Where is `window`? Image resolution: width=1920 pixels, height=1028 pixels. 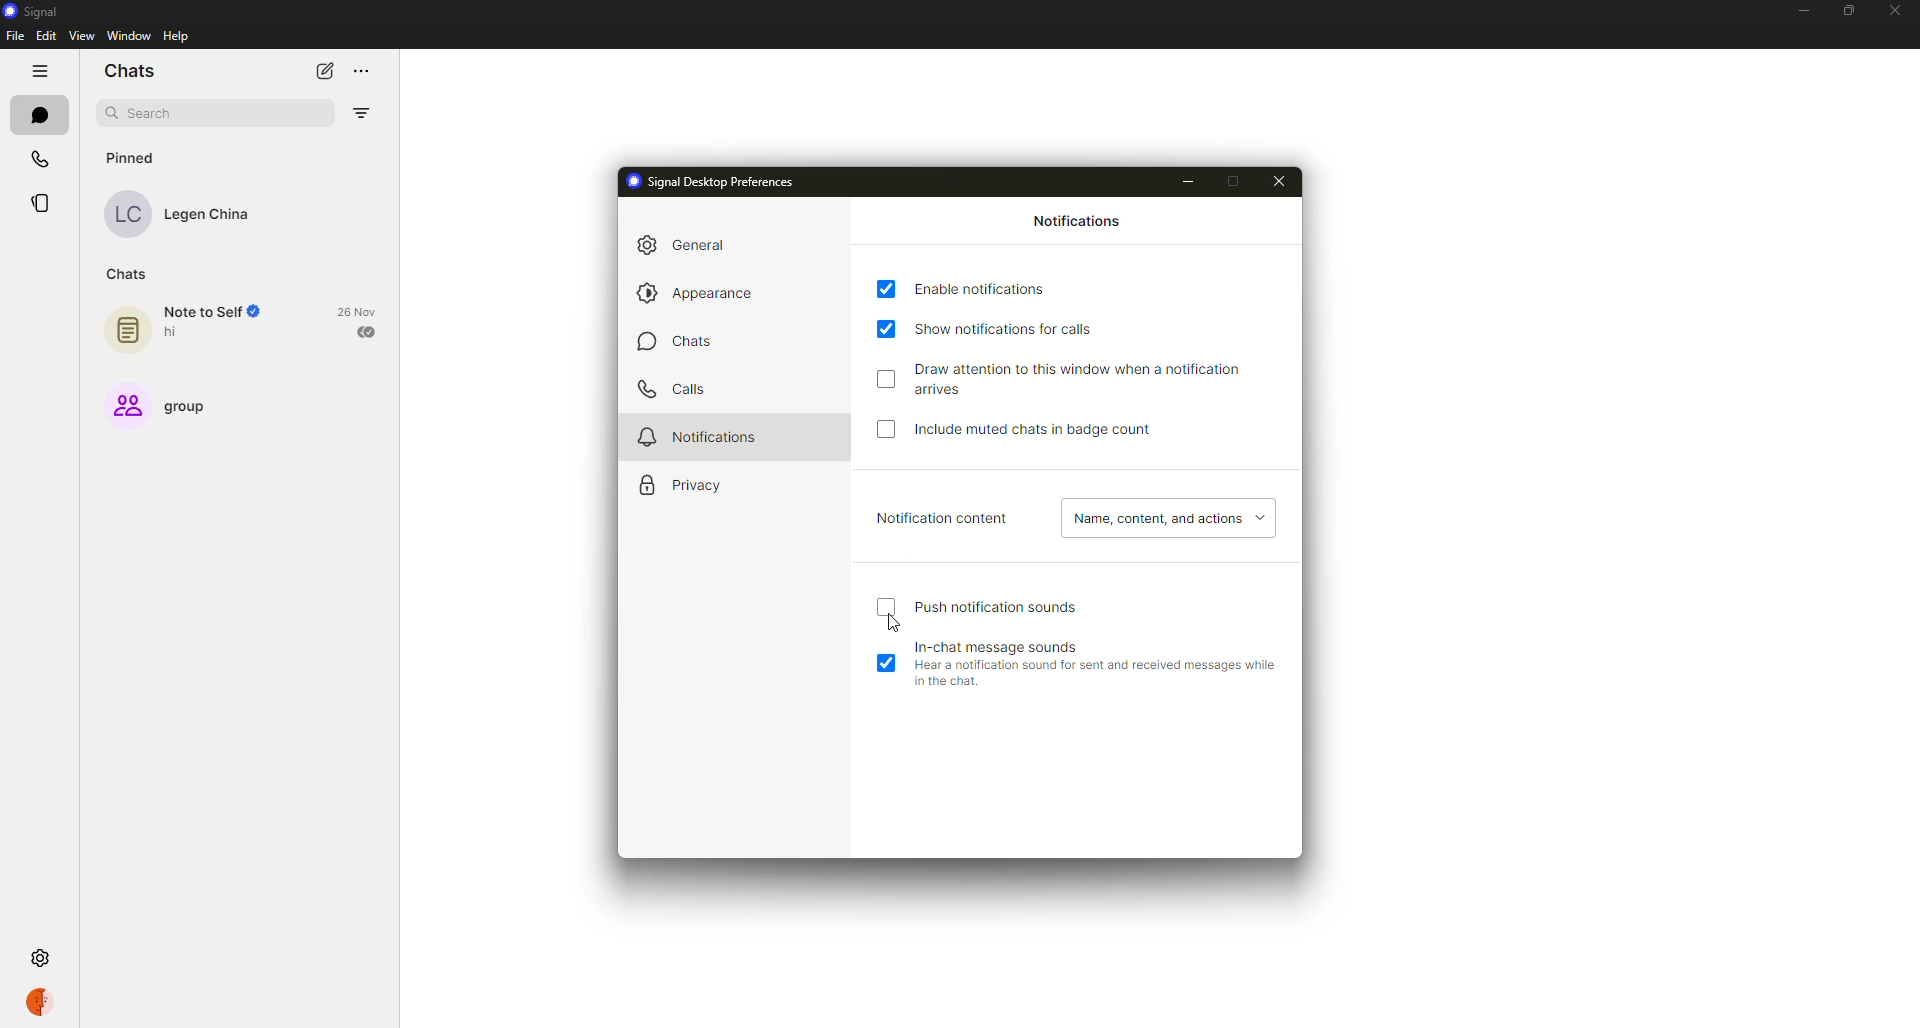
window is located at coordinates (128, 37).